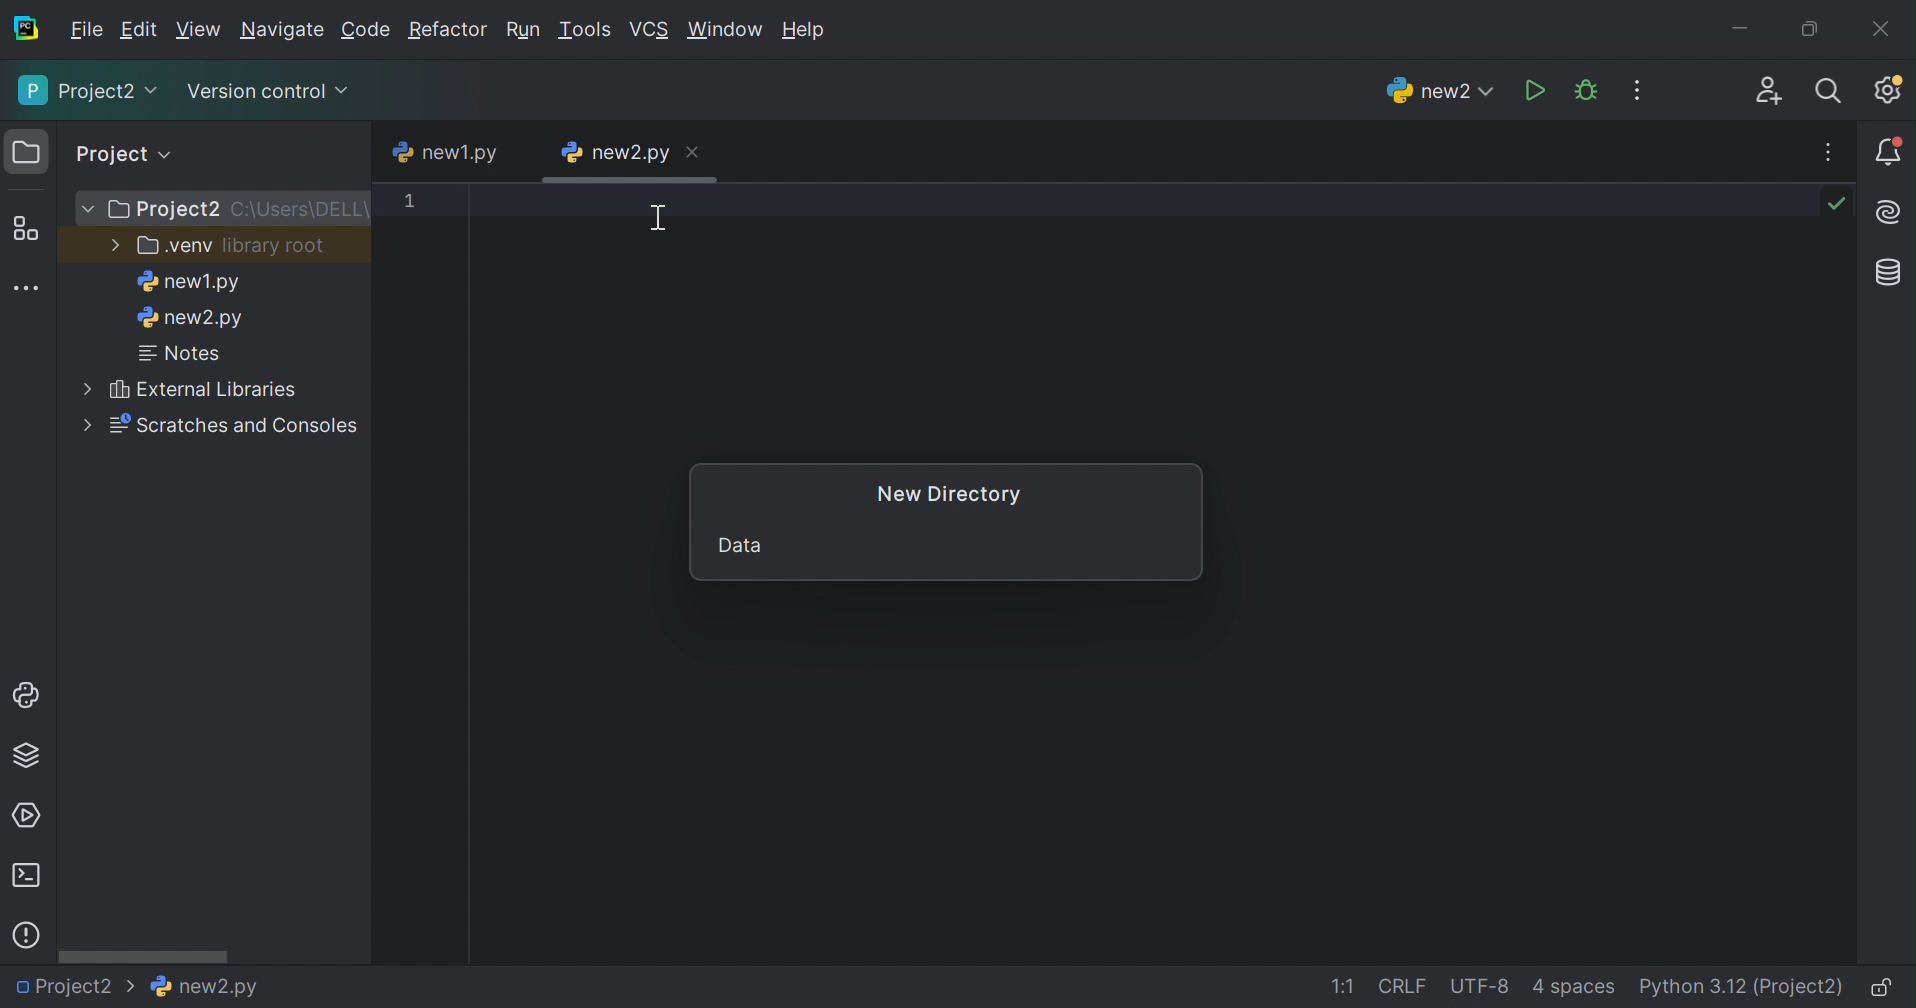 Image resolution: width=1916 pixels, height=1008 pixels. What do you see at coordinates (201, 986) in the screenshot?
I see `` at bounding box center [201, 986].